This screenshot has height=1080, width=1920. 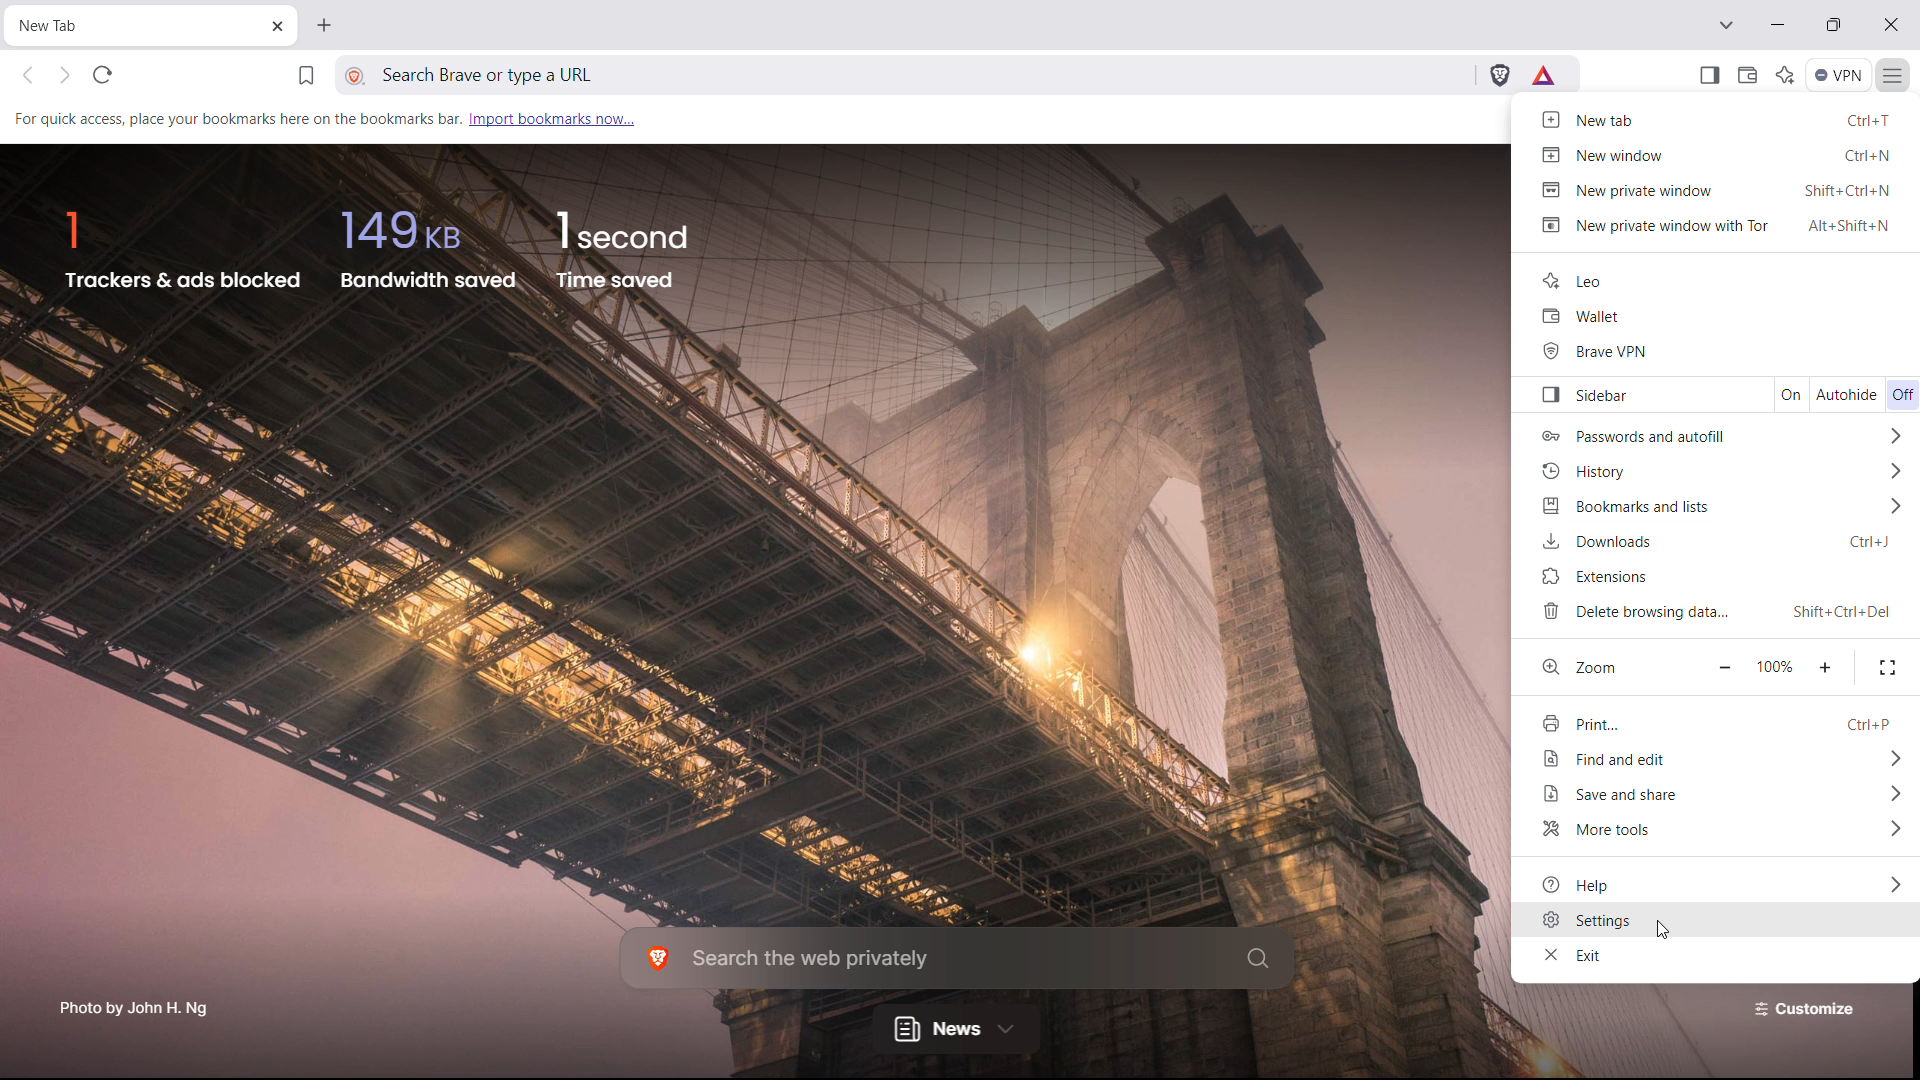 What do you see at coordinates (1721, 832) in the screenshot?
I see `more tools` at bounding box center [1721, 832].